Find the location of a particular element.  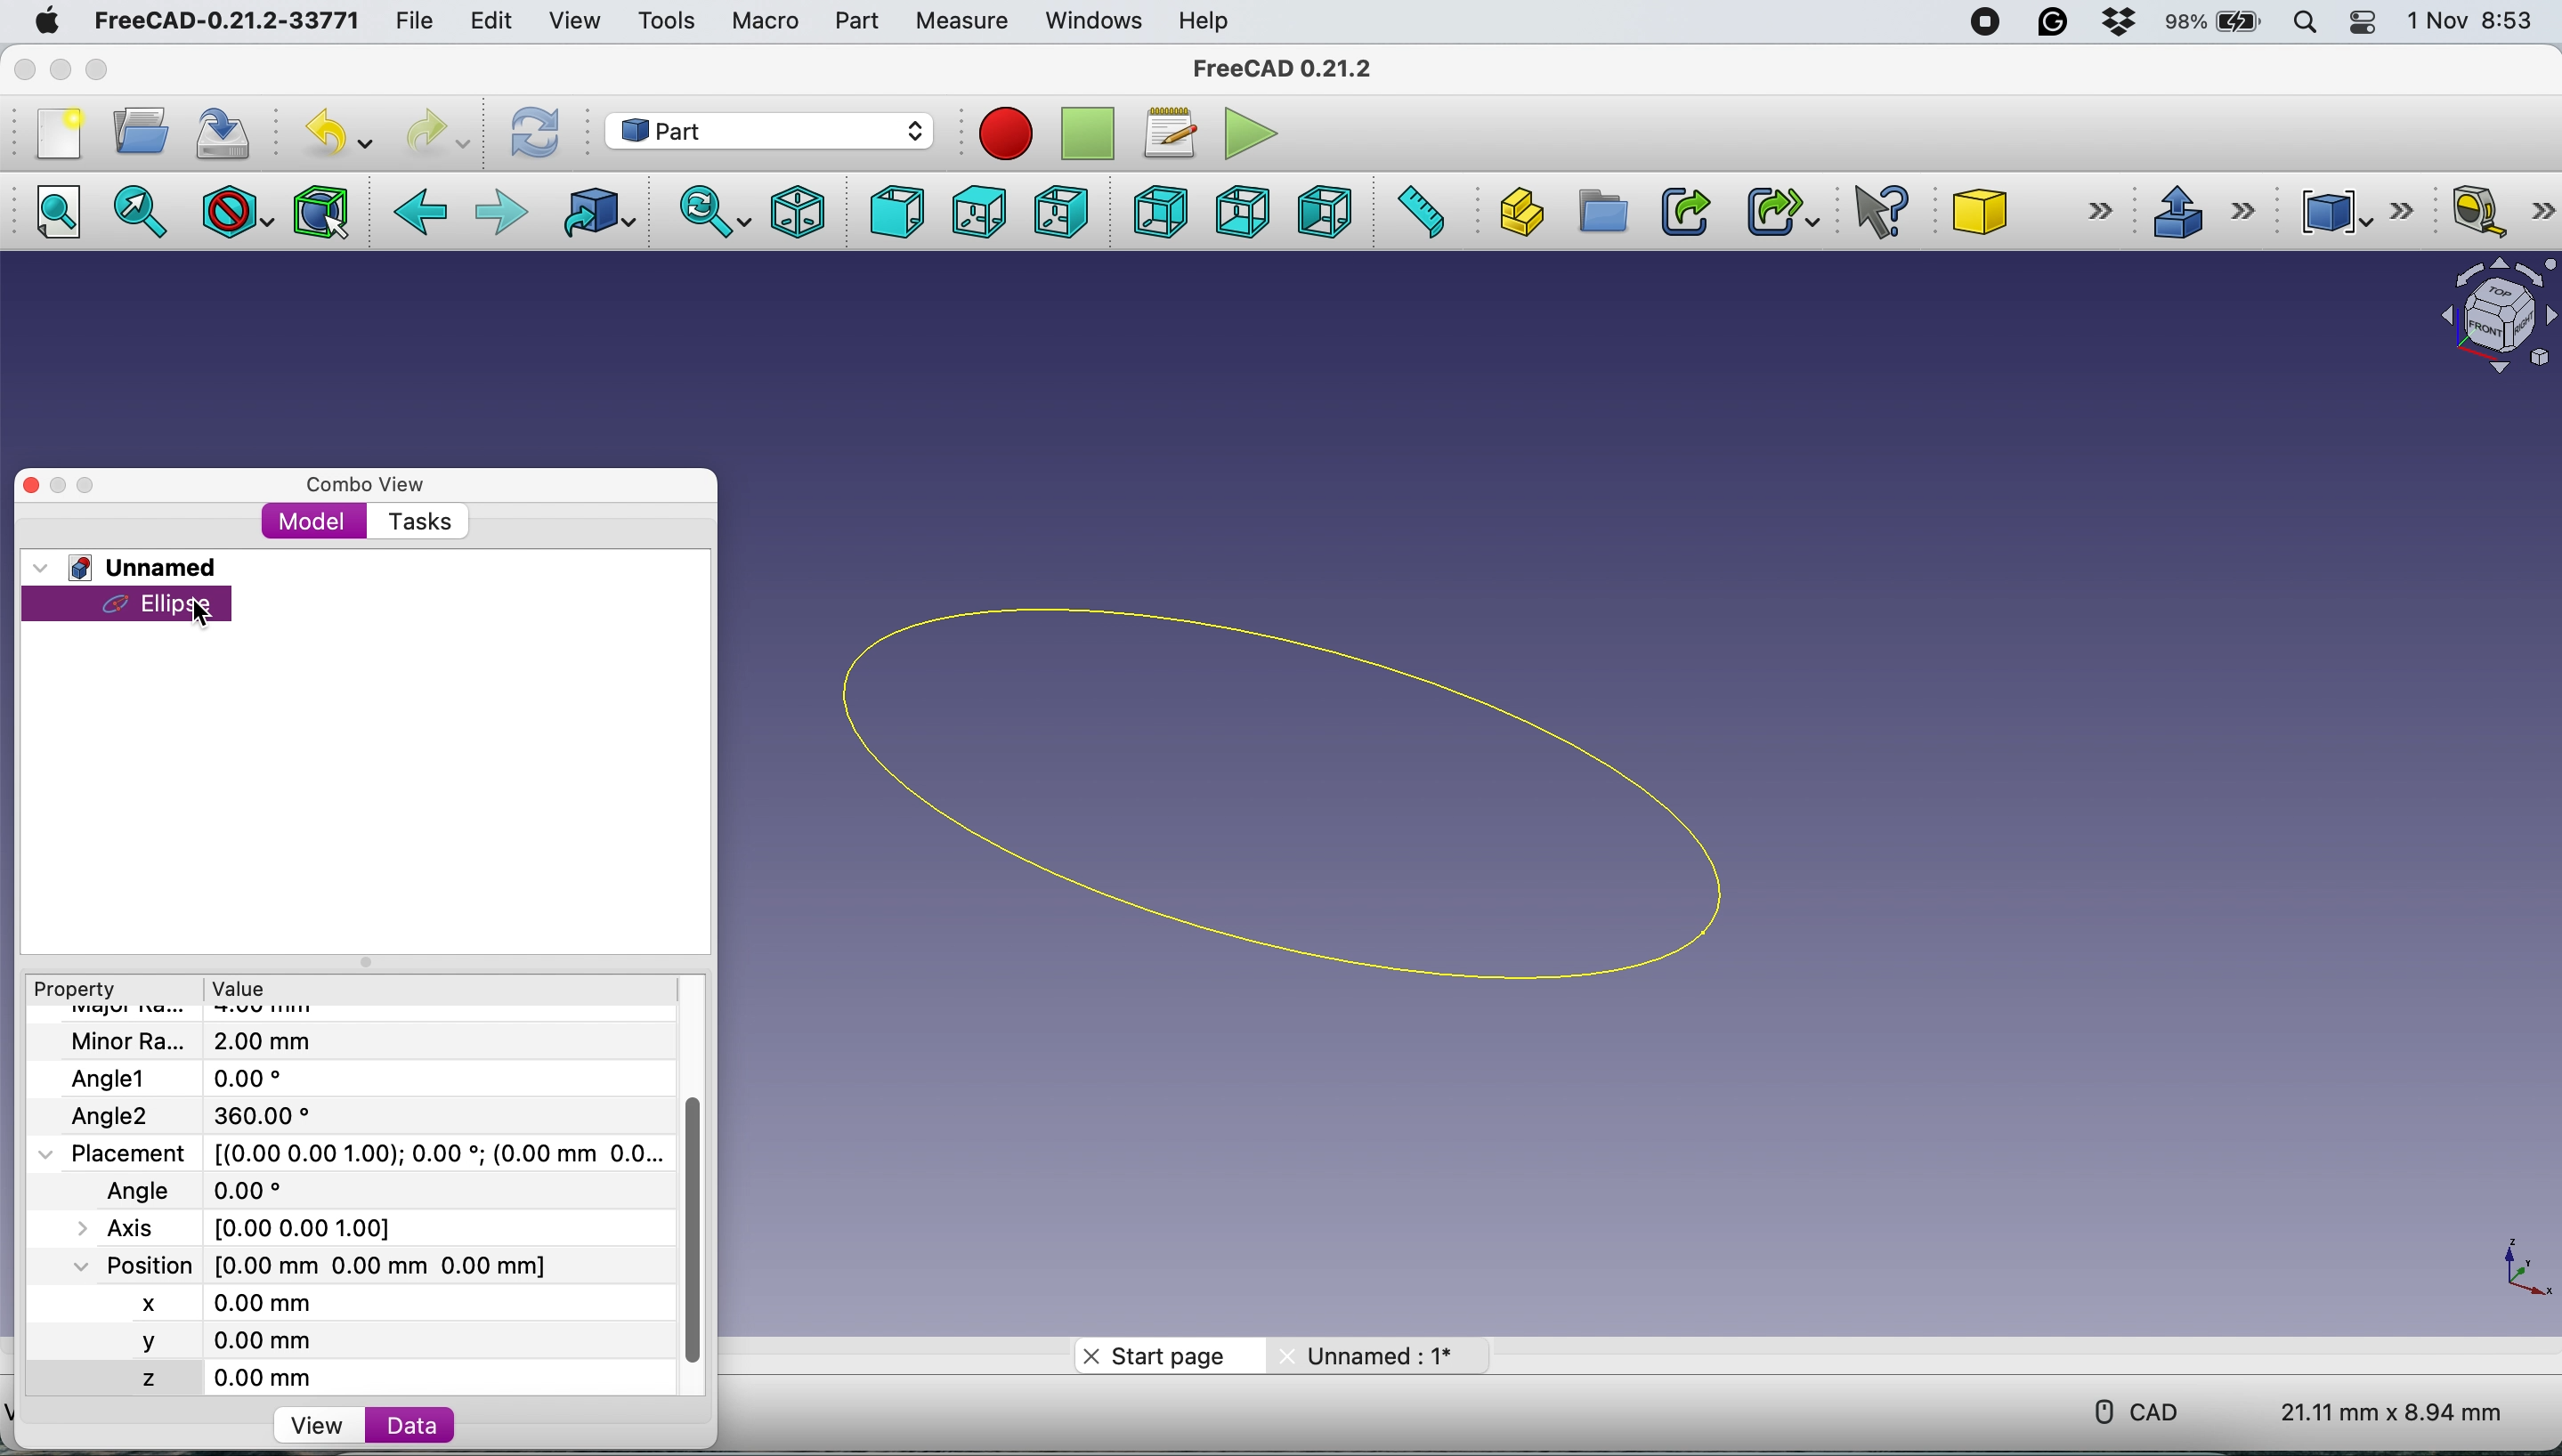

front is located at coordinates (900, 214).